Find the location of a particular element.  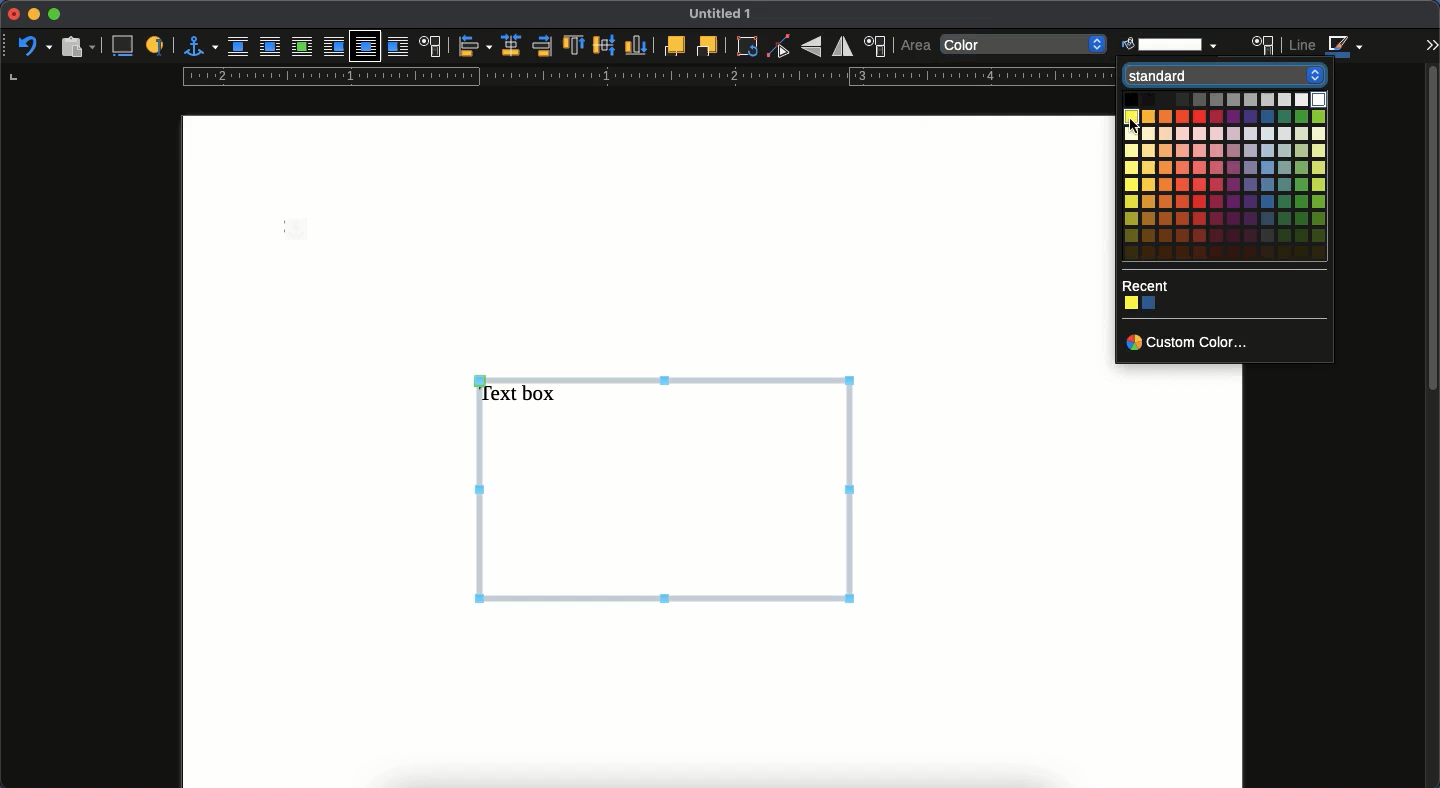

UNTITLED 1 is located at coordinates (728, 15).